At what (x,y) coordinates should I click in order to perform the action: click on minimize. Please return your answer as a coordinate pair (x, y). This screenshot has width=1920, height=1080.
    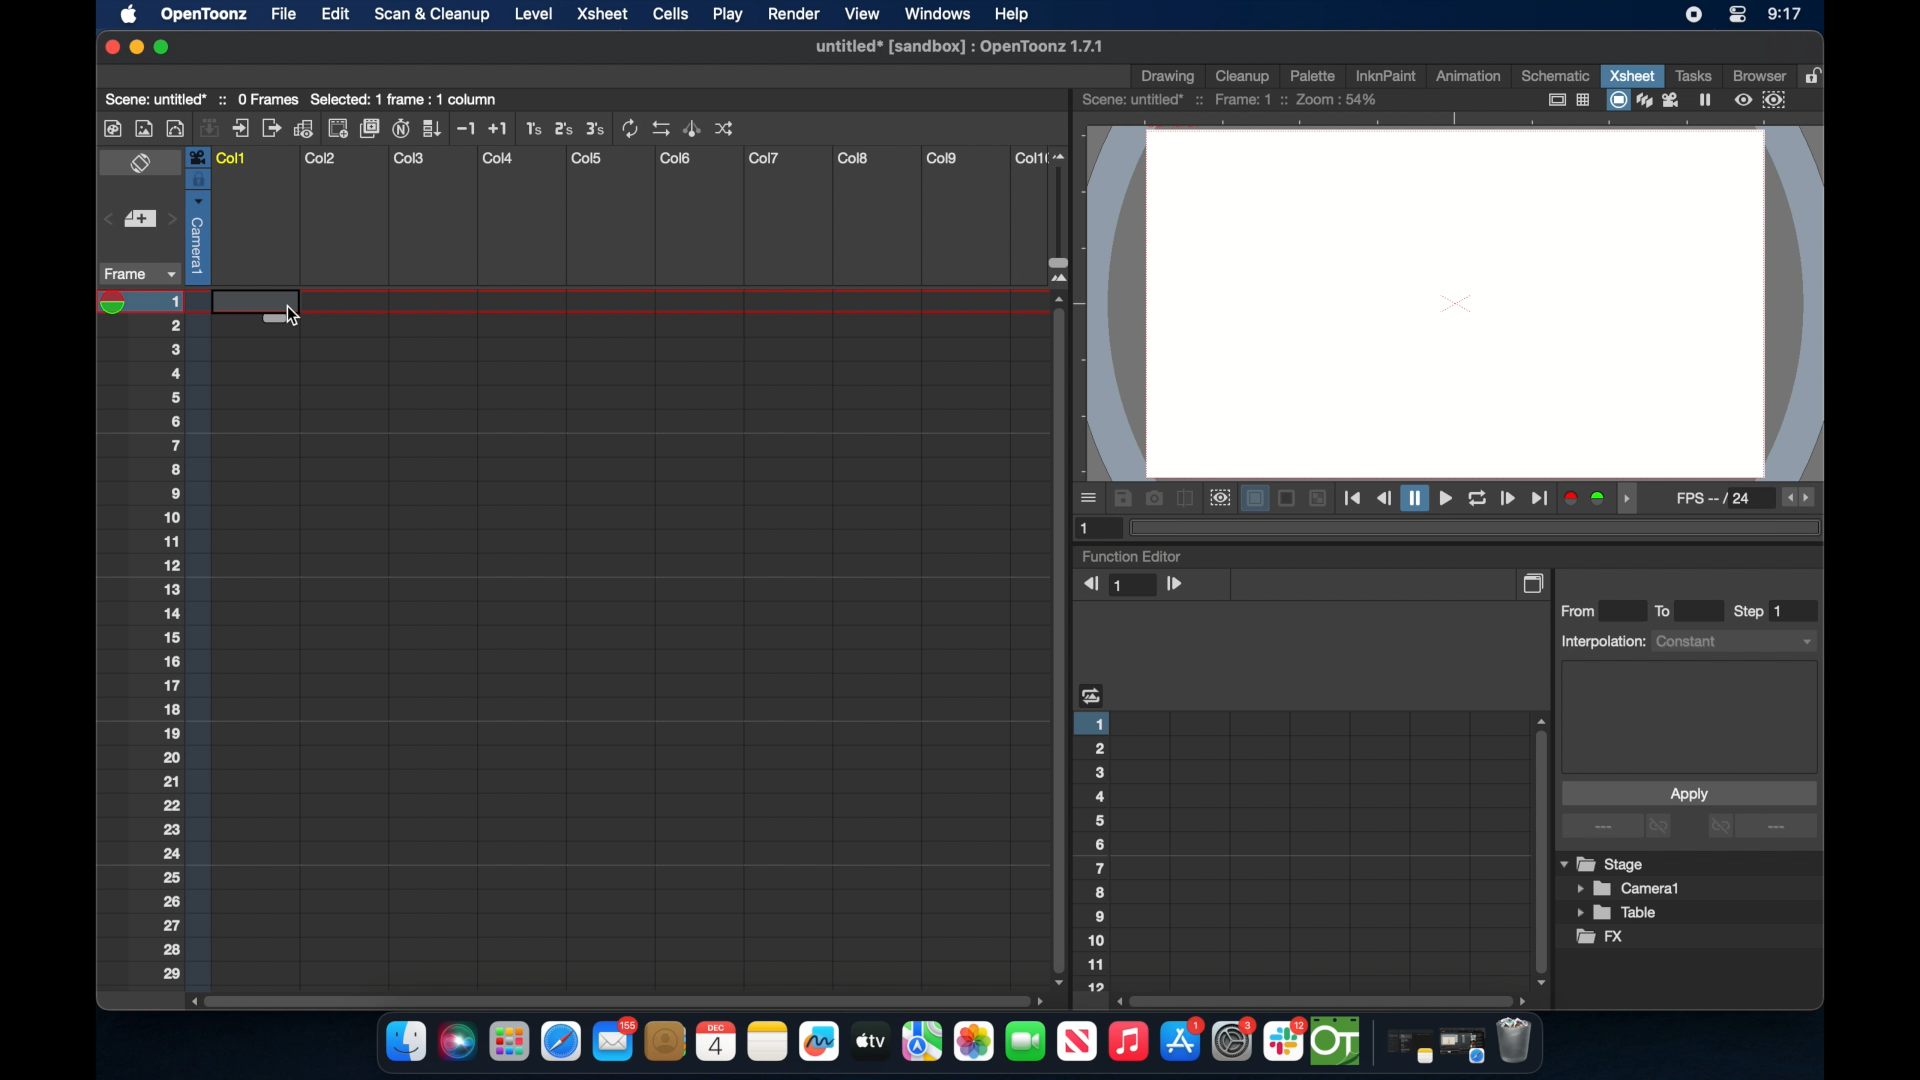
    Looking at the image, I should click on (134, 47).